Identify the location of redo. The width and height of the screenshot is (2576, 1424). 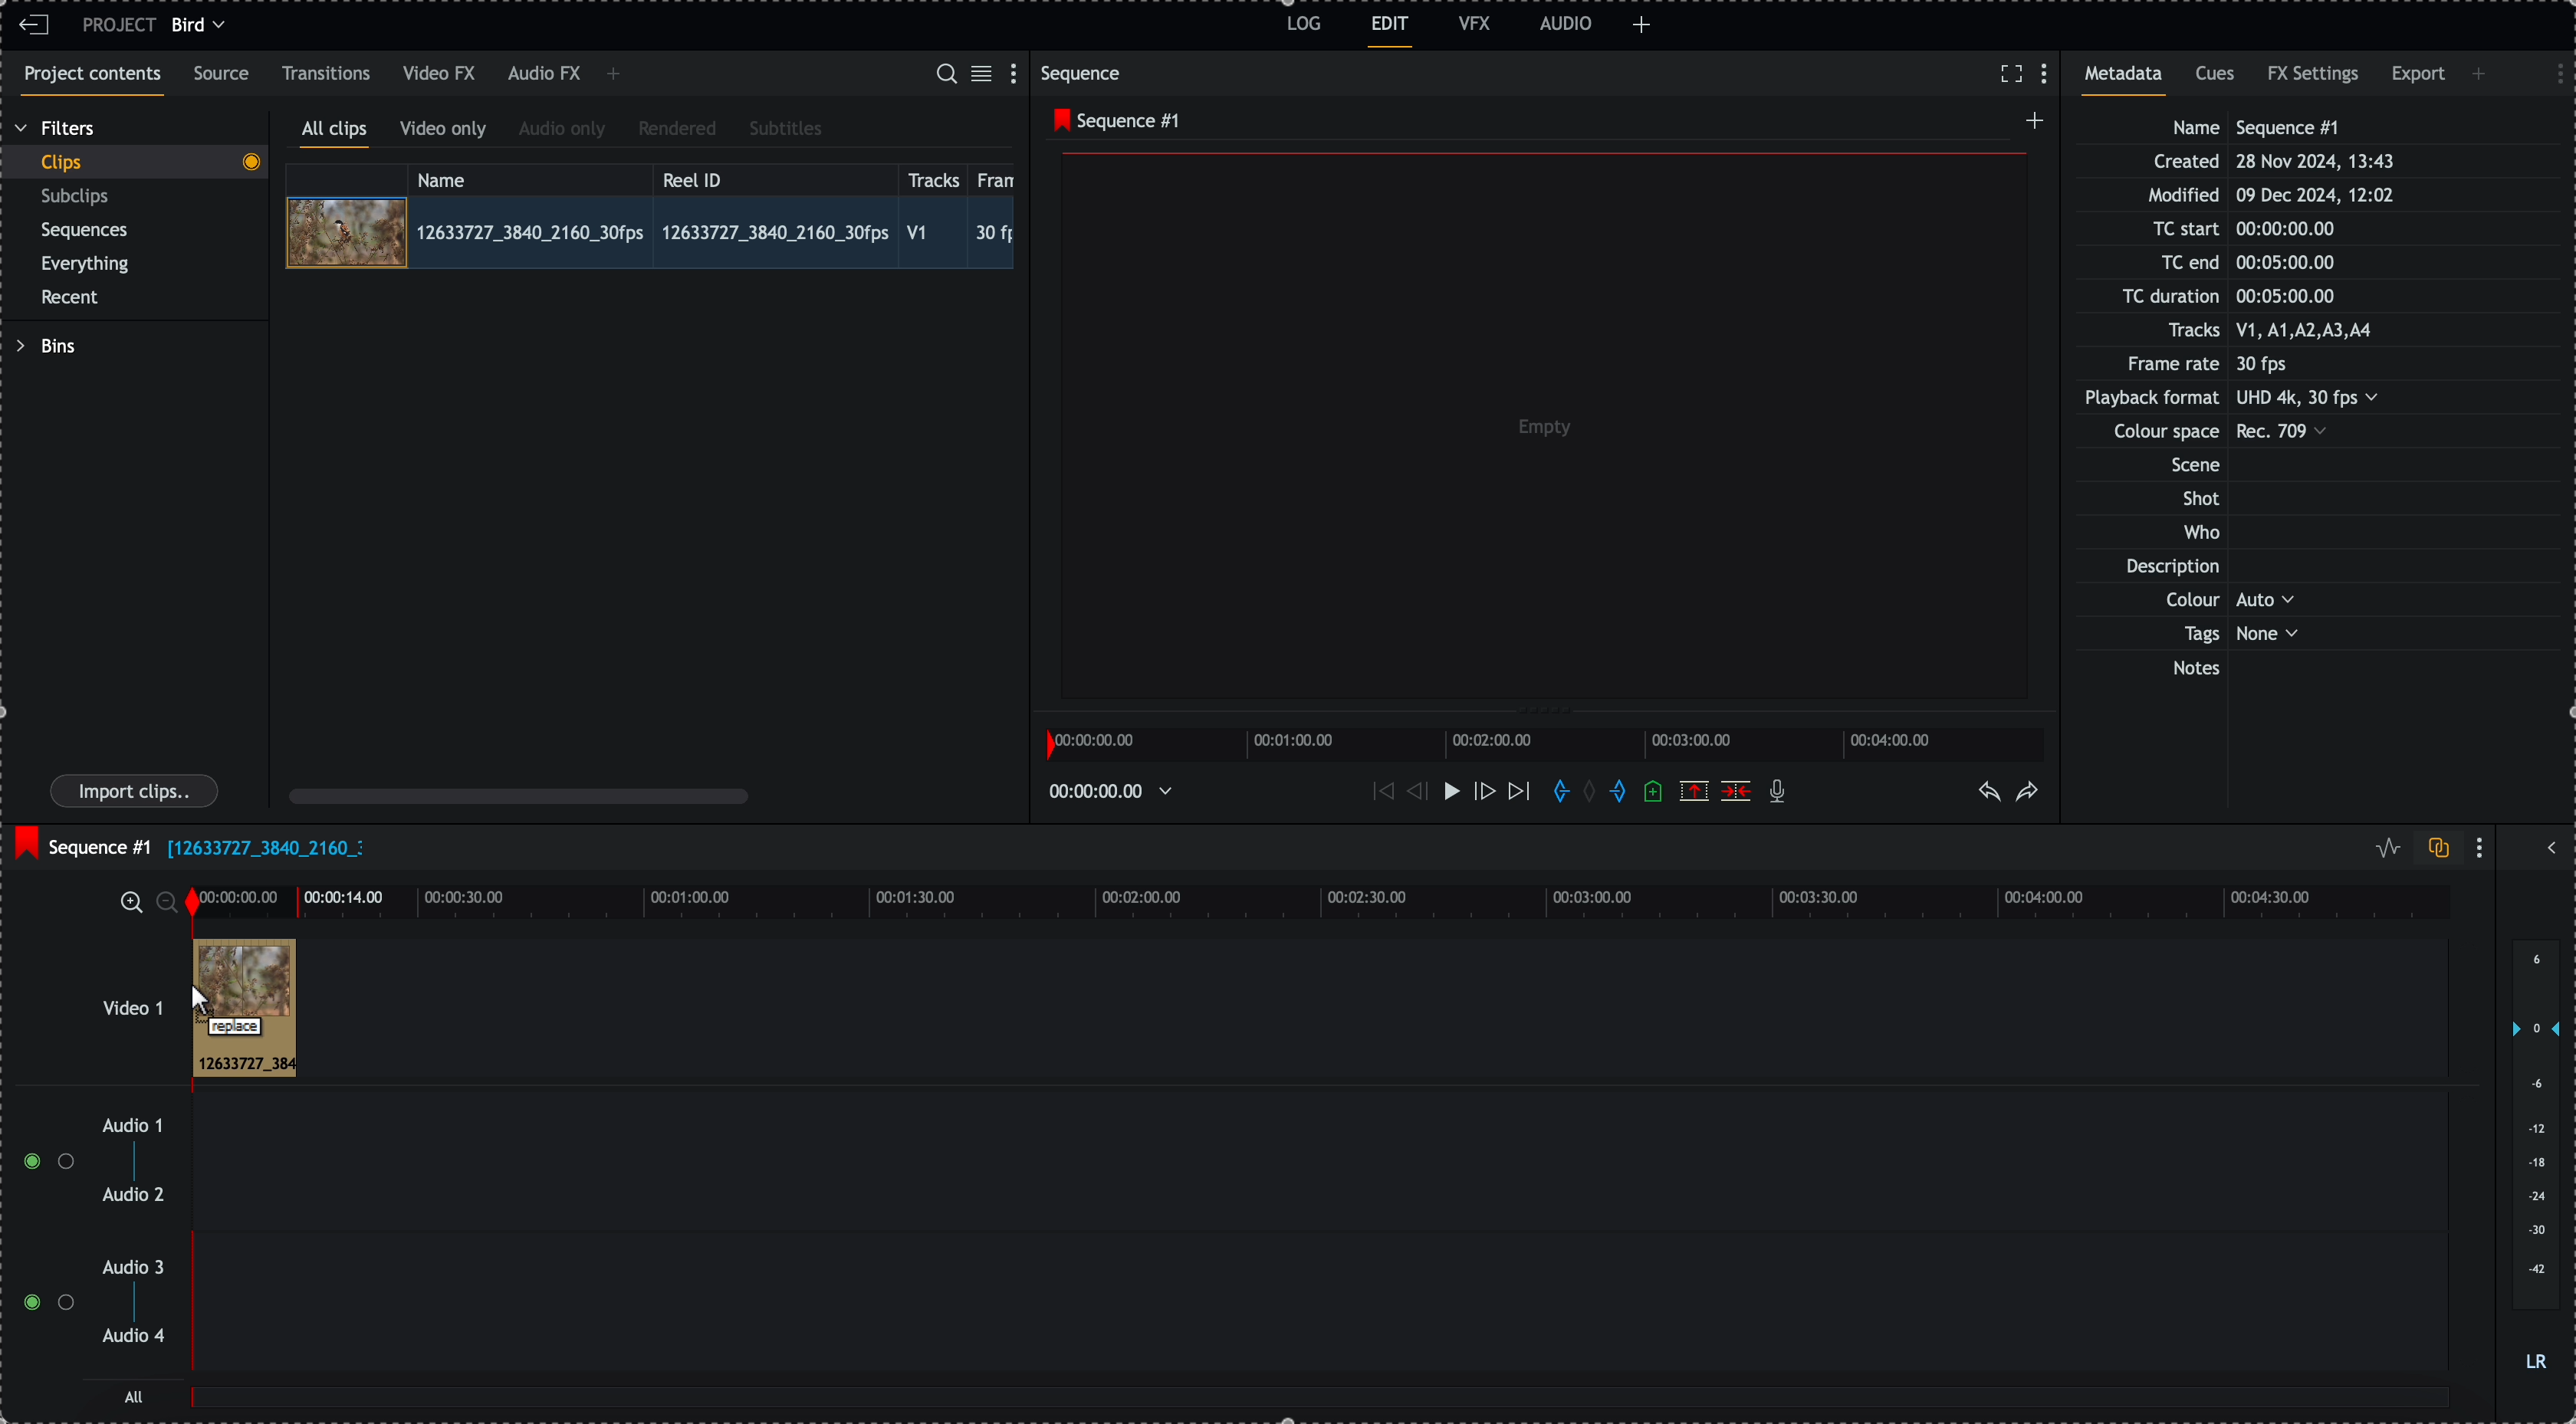
(2028, 793).